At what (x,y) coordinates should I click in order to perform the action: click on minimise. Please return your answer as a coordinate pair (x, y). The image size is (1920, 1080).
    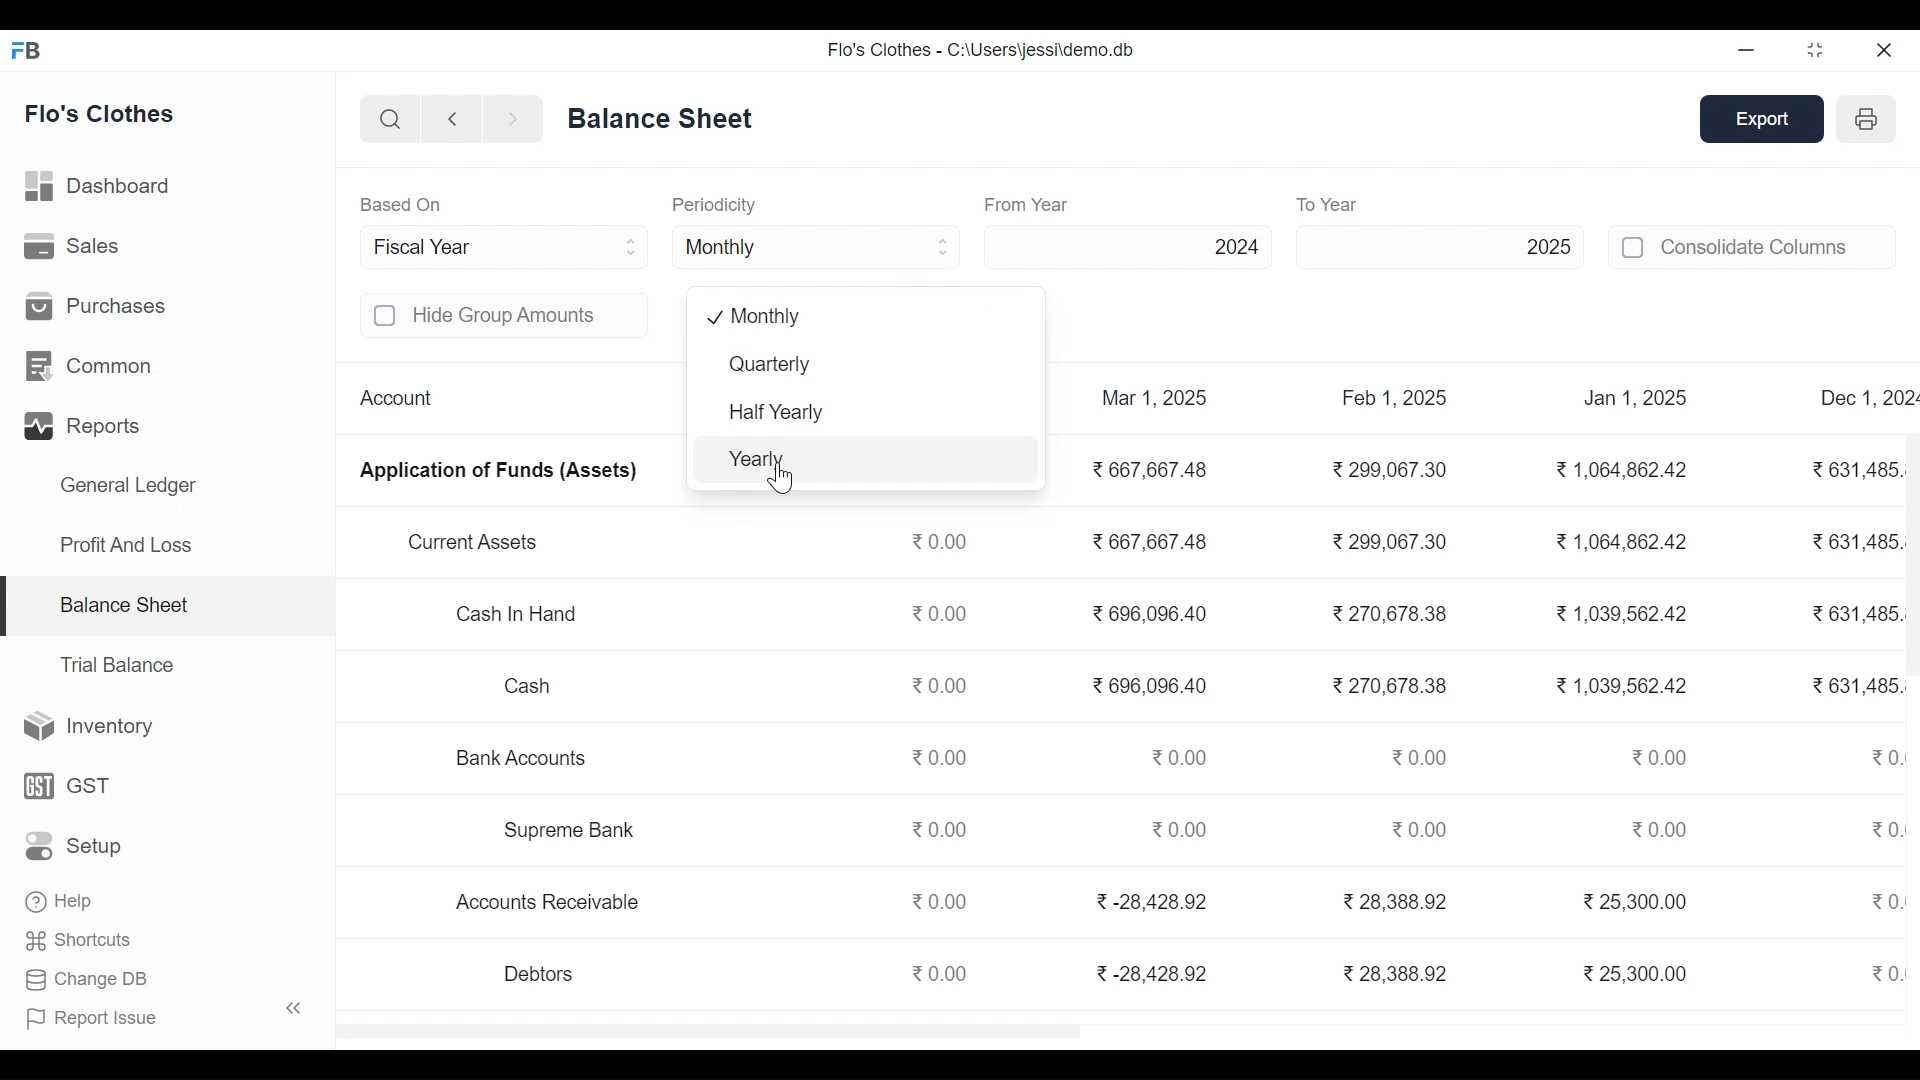
    Looking at the image, I should click on (1748, 49).